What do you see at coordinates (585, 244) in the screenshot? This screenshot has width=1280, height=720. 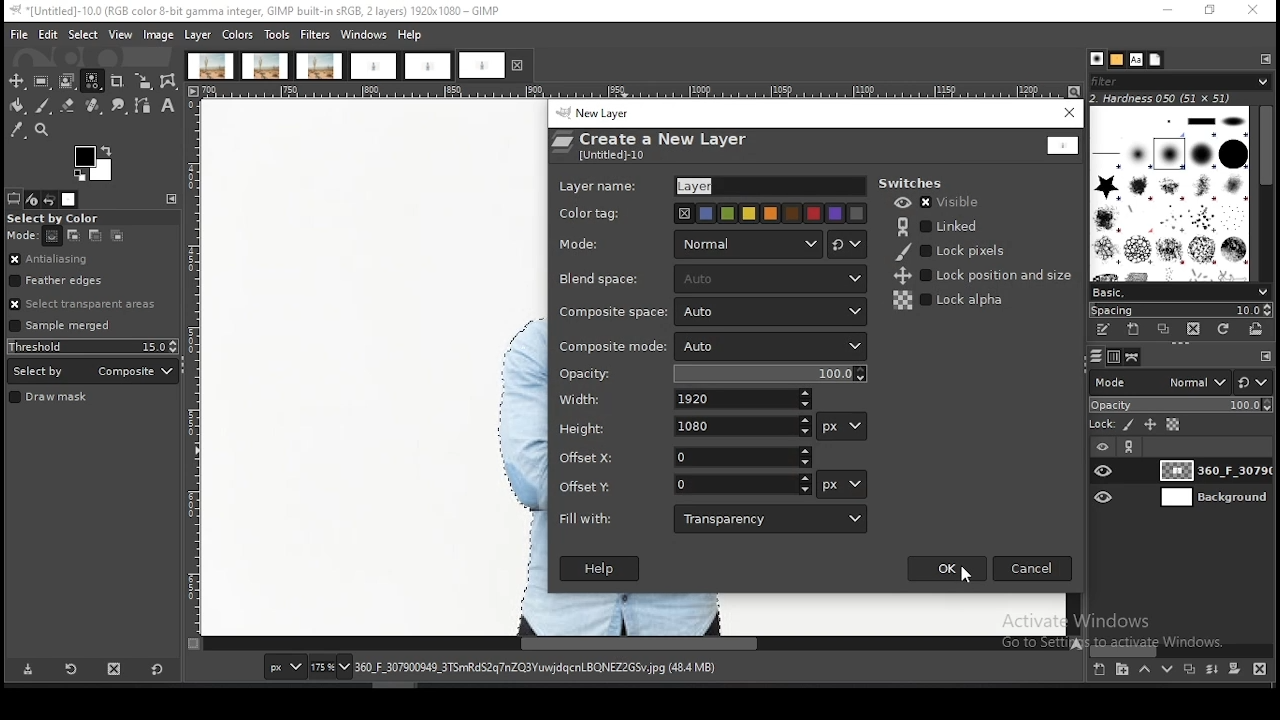 I see `mode` at bounding box center [585, 244].